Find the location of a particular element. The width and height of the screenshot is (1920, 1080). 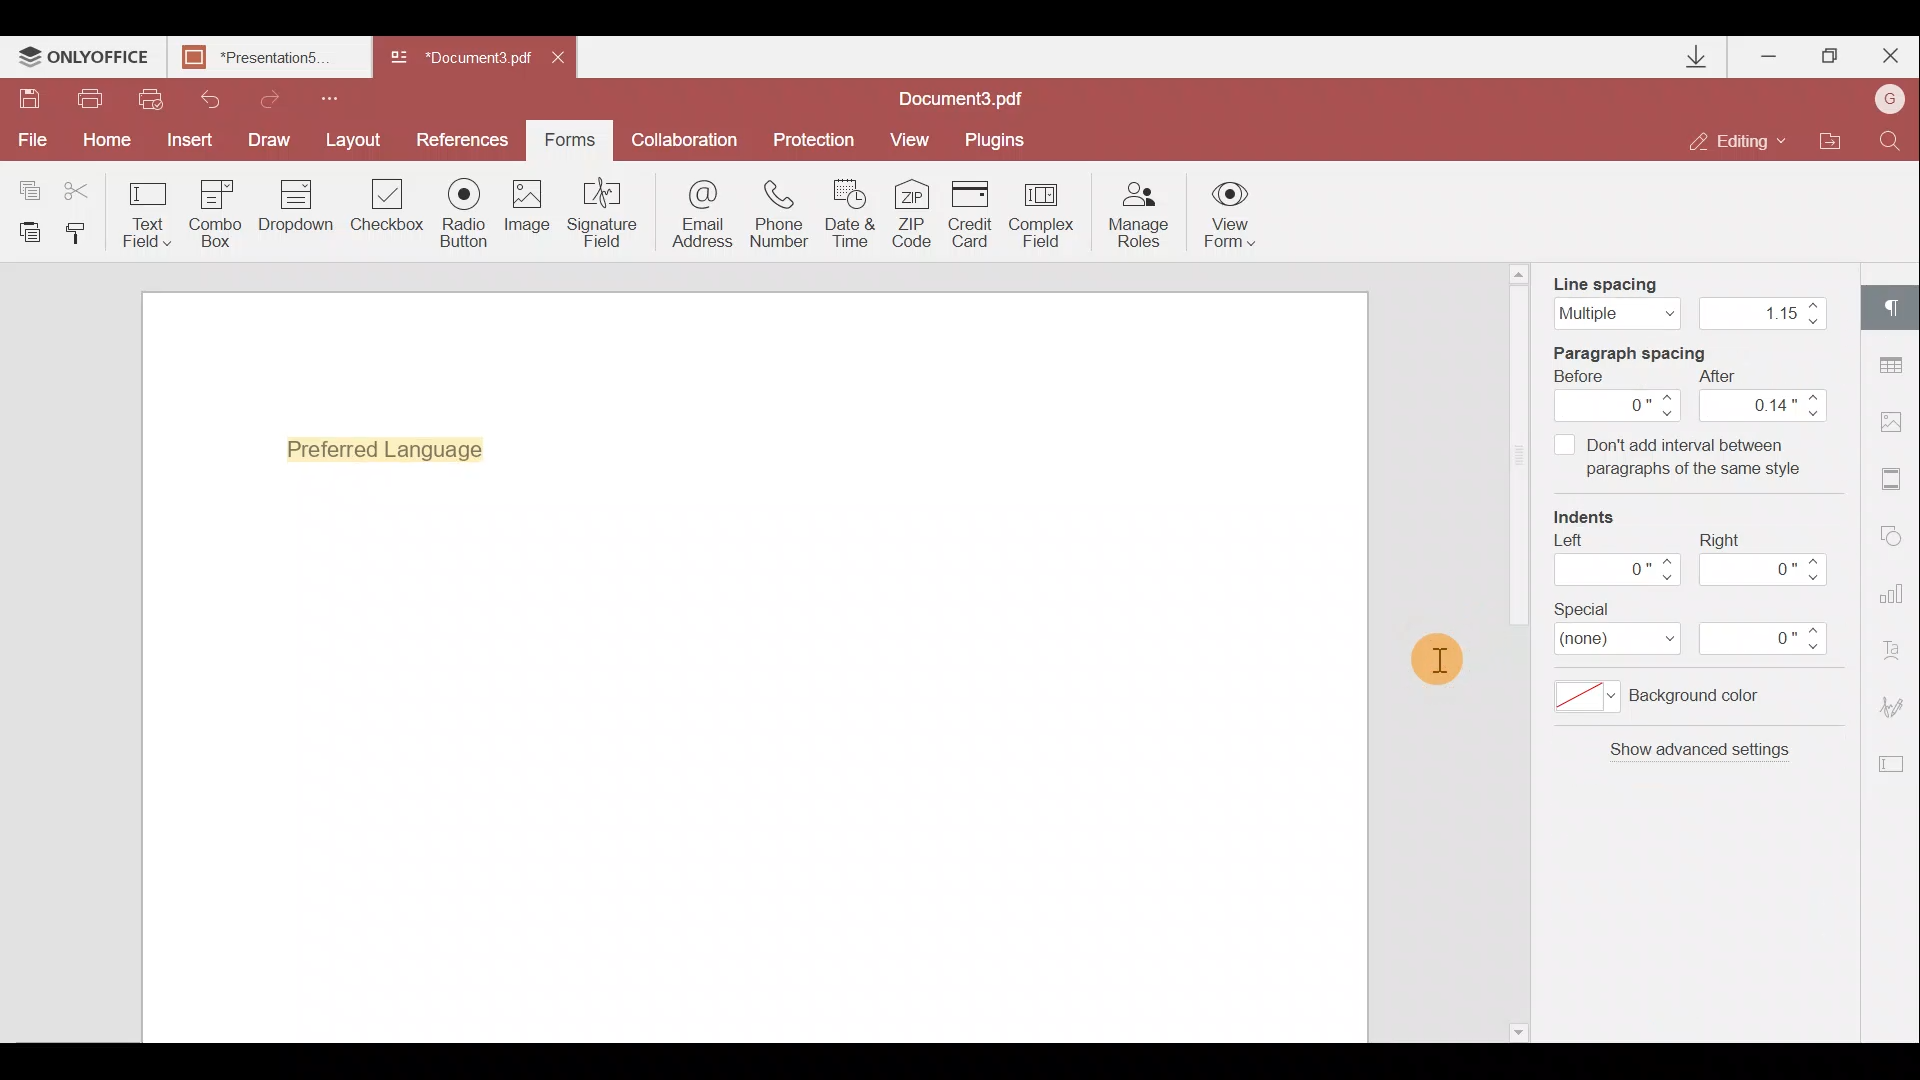

Signature field is located at coordinates (598, 212).